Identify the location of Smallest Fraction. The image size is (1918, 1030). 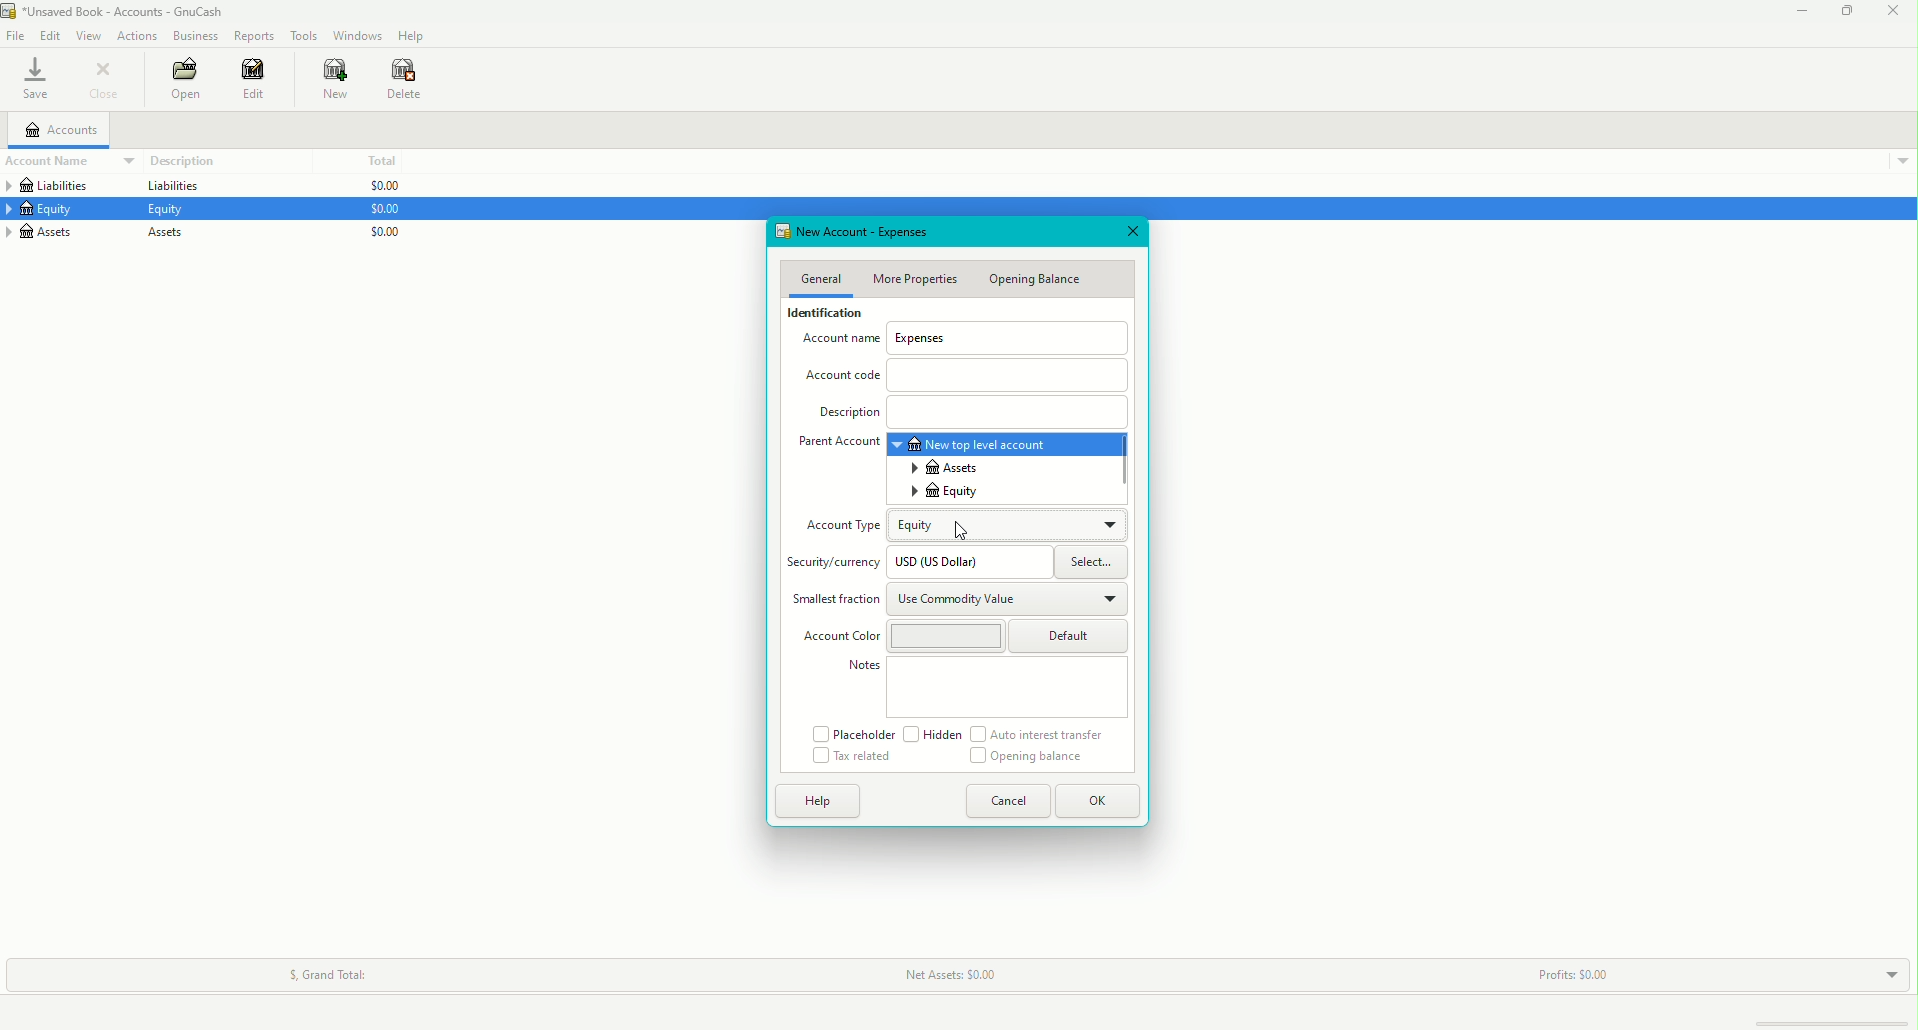
(835, 599).